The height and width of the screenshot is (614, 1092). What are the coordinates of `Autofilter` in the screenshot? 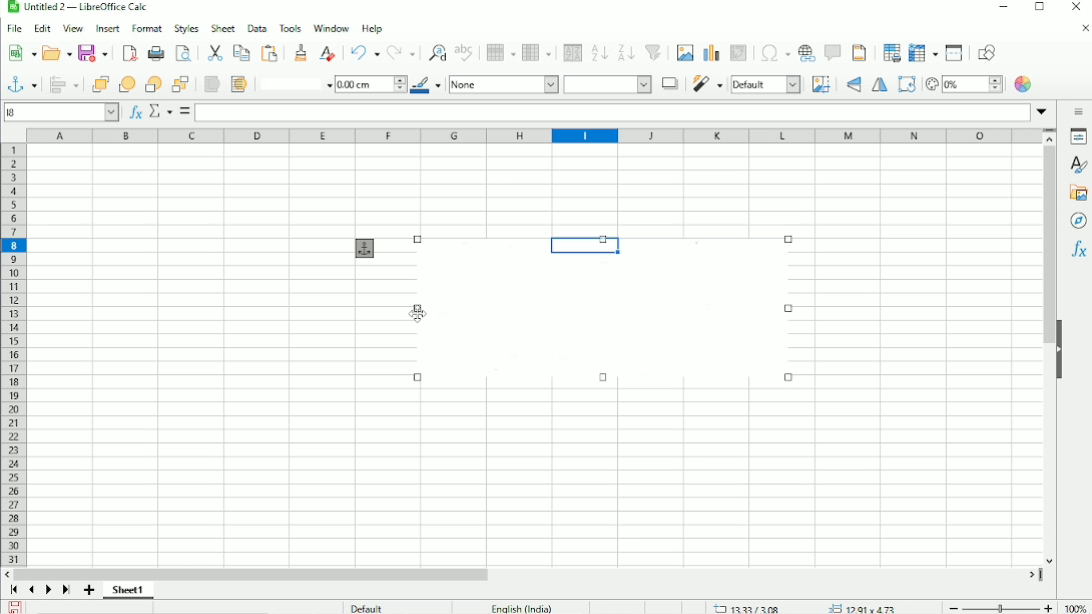 It's located at (654, 53).